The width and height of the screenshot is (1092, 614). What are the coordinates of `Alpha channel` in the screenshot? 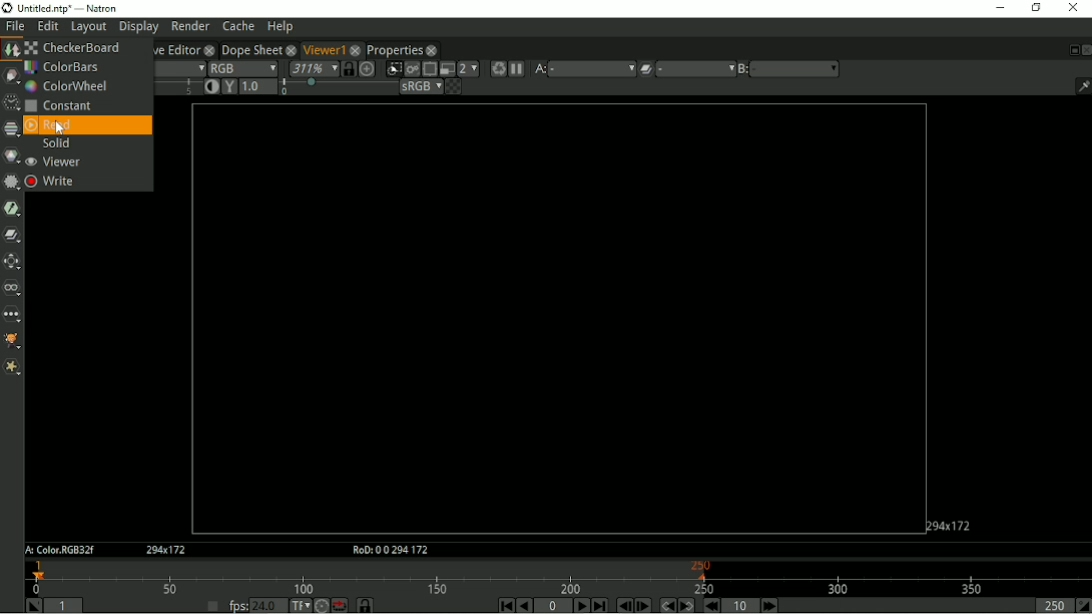 It's located at (180, 68).